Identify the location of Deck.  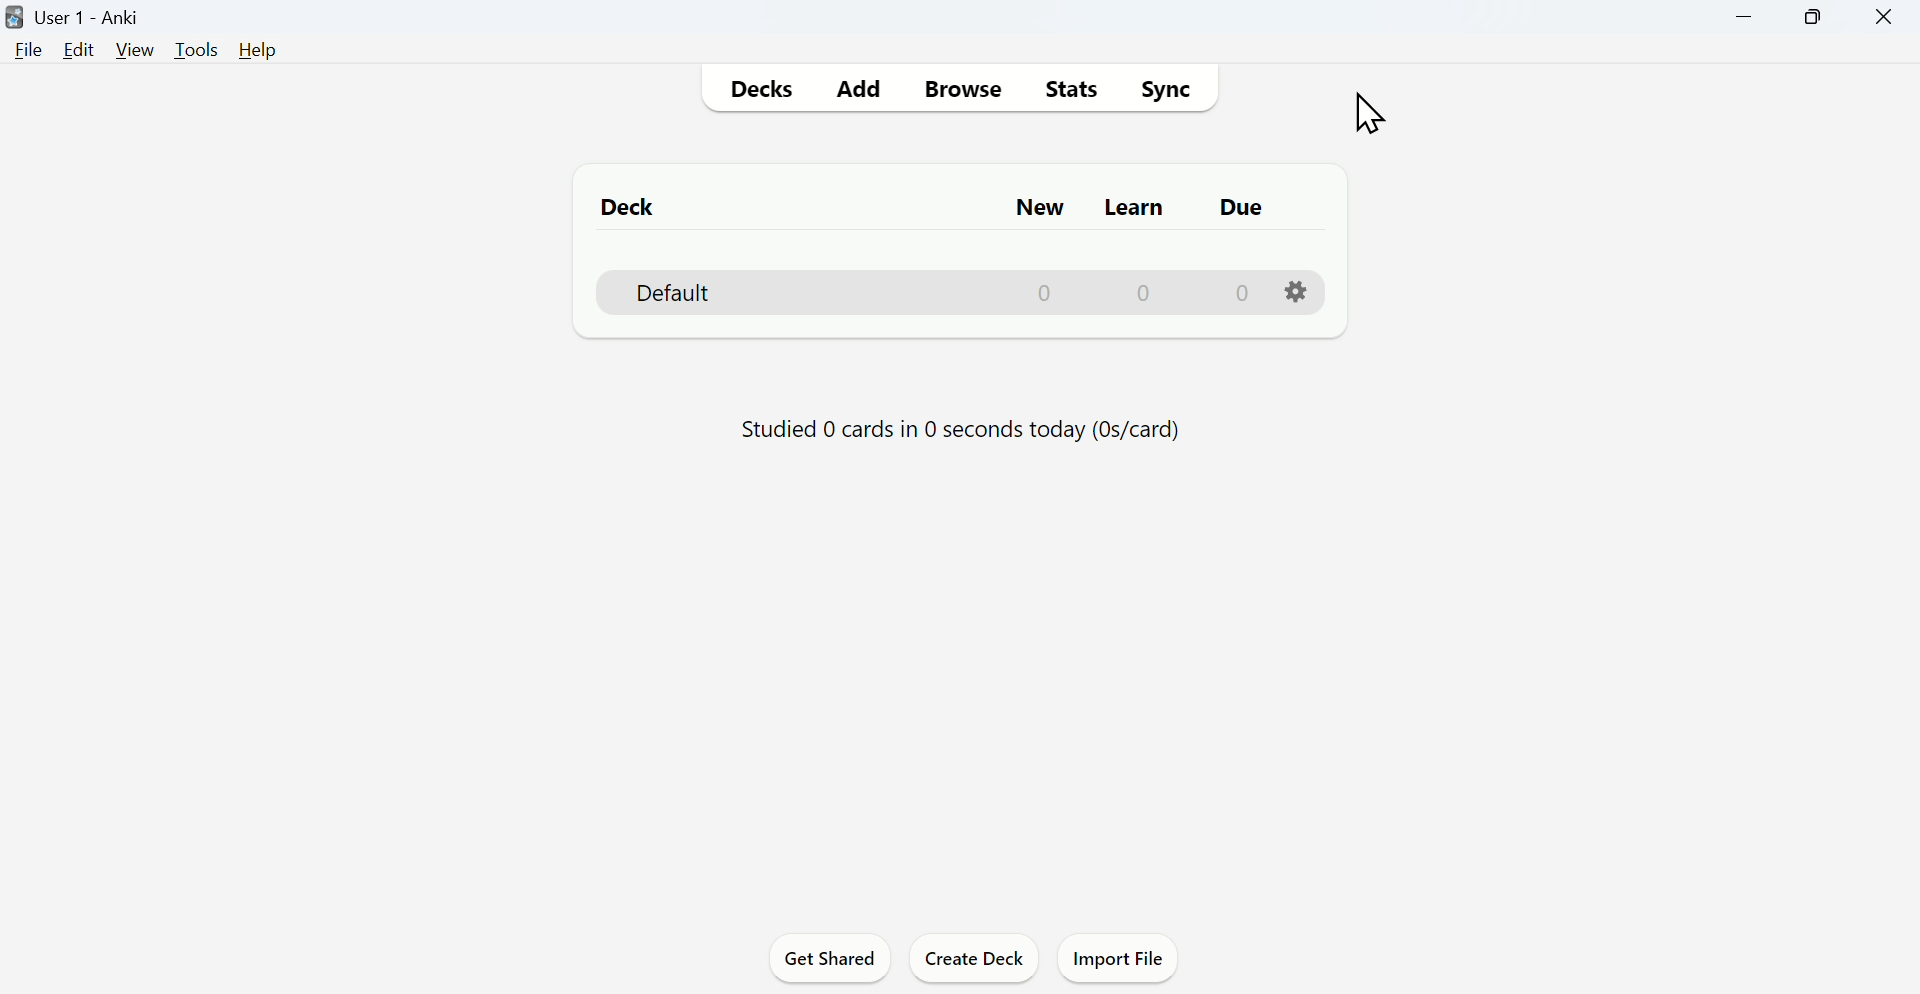
(966, 292).